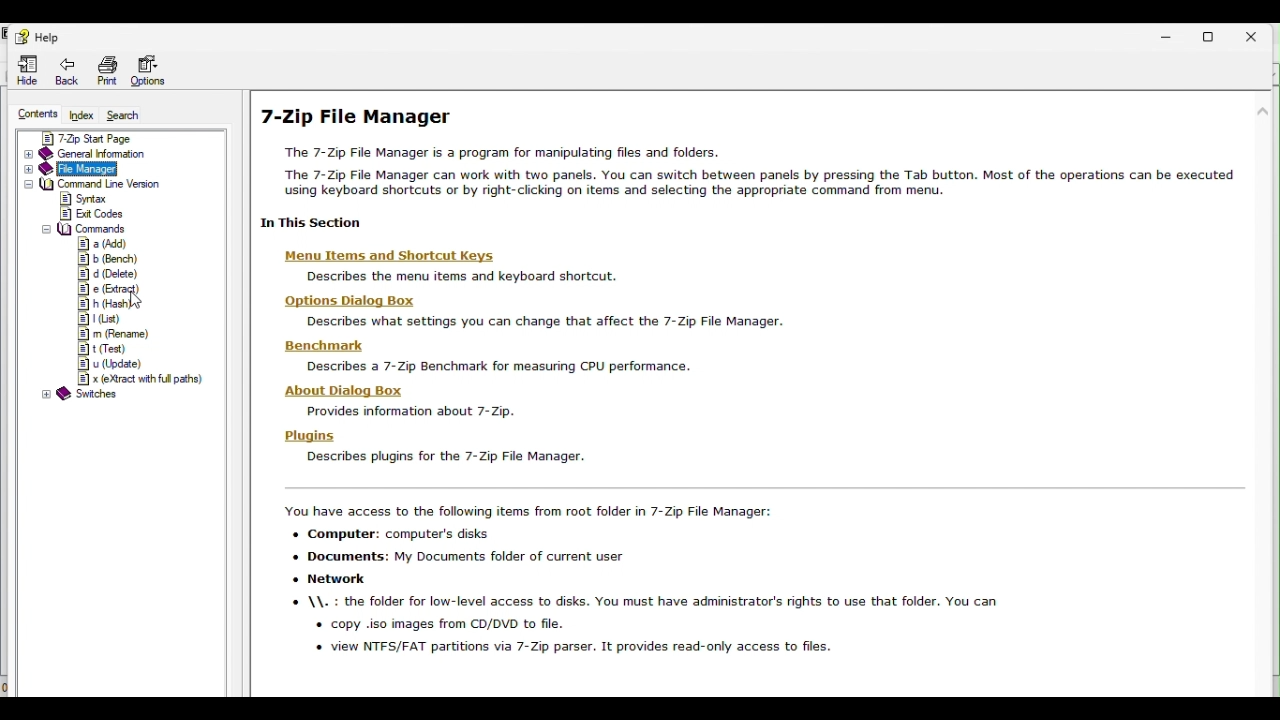  What do you see at coordinates (359, 116) in the screenshot?
I see `7-Zip file manager` at bounding box center [359, 116].